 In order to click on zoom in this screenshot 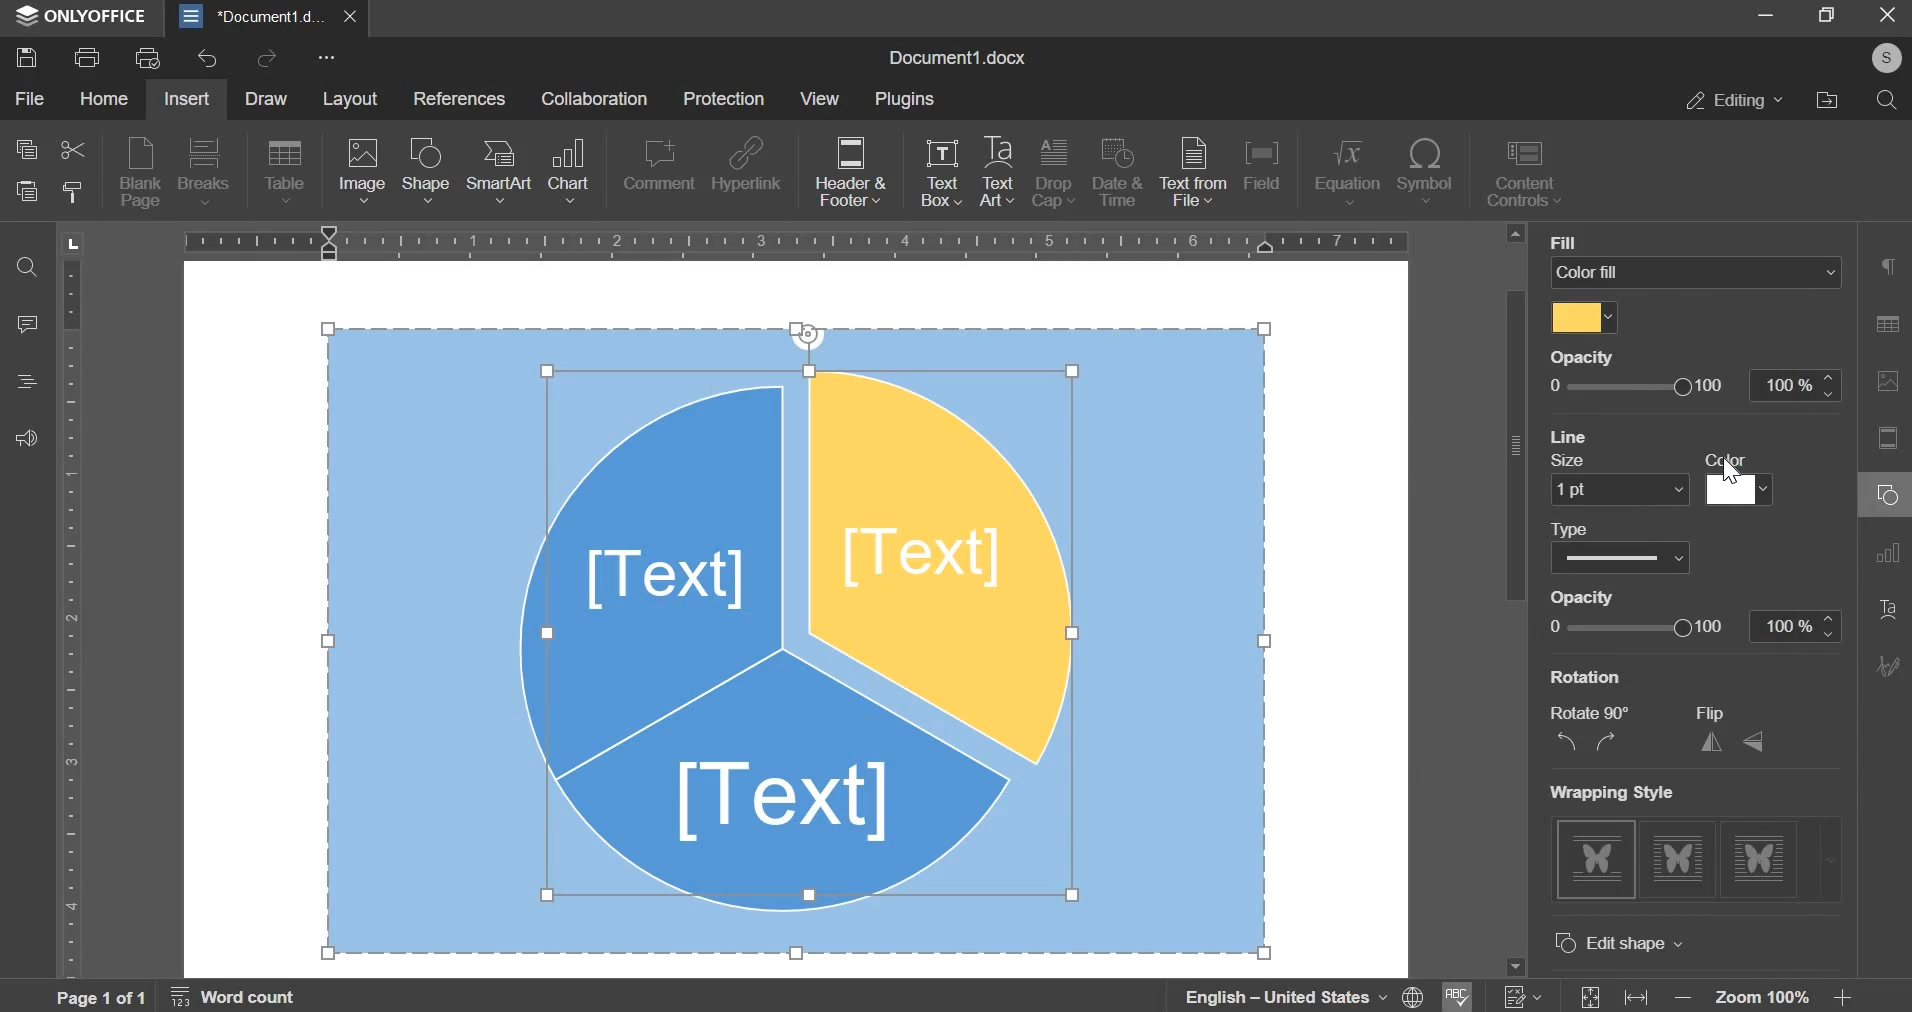, I will do `click(1769, 995)`.